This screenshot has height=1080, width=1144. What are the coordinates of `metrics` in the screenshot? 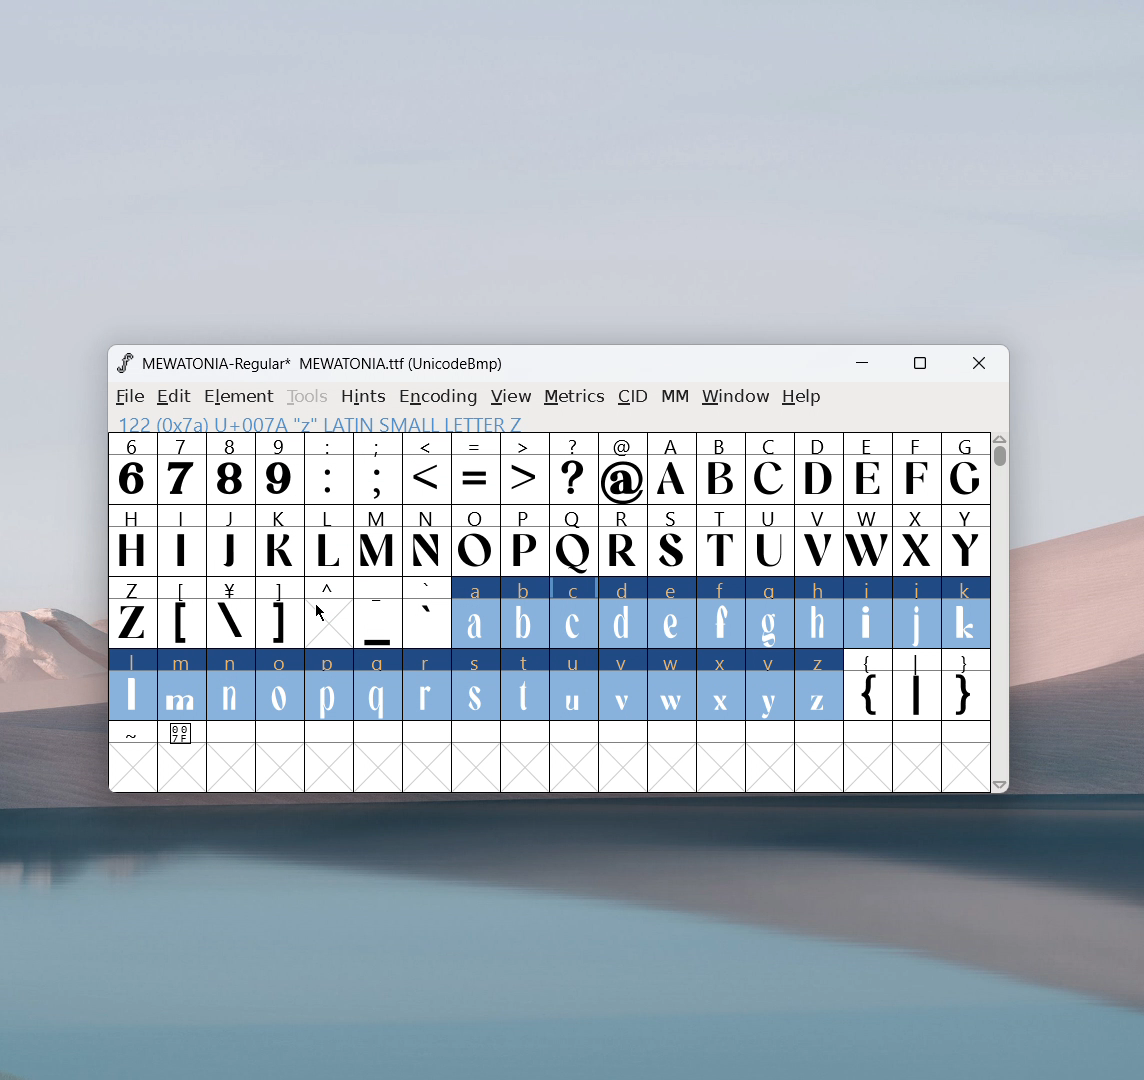 It's located at (574, 397).